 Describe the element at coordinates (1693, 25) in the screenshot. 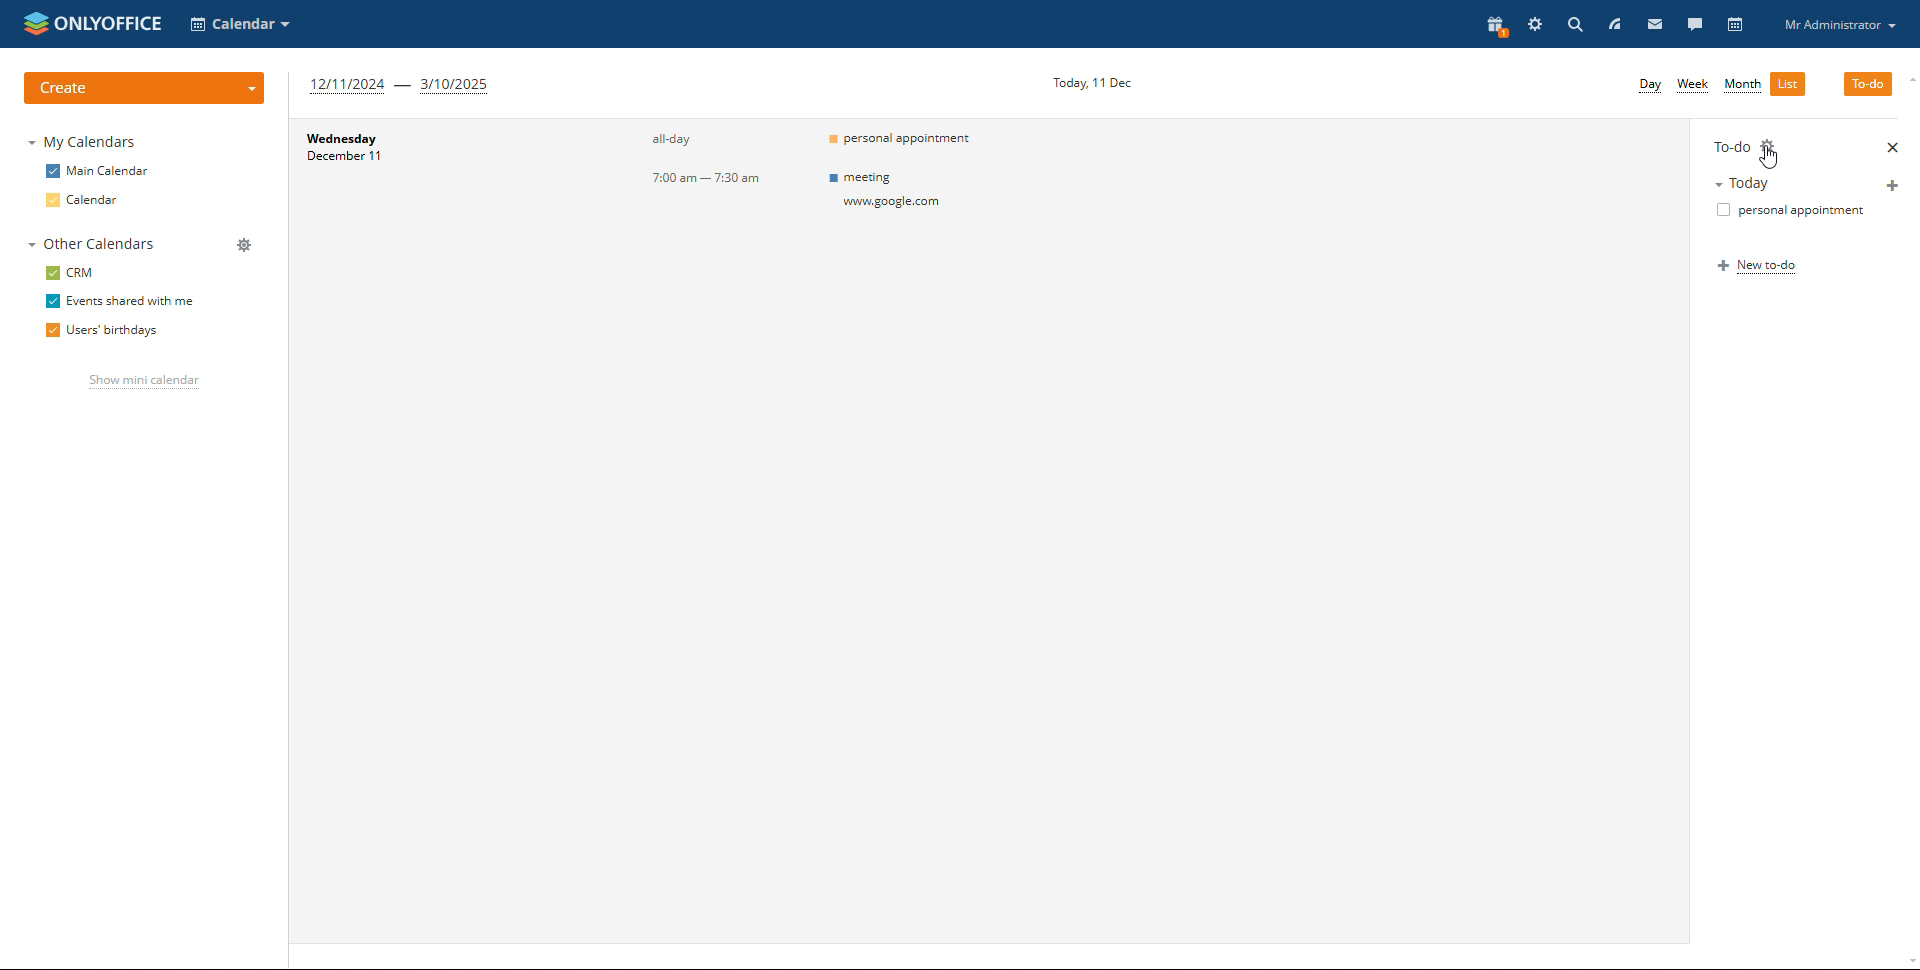

I see `talk` at that location.